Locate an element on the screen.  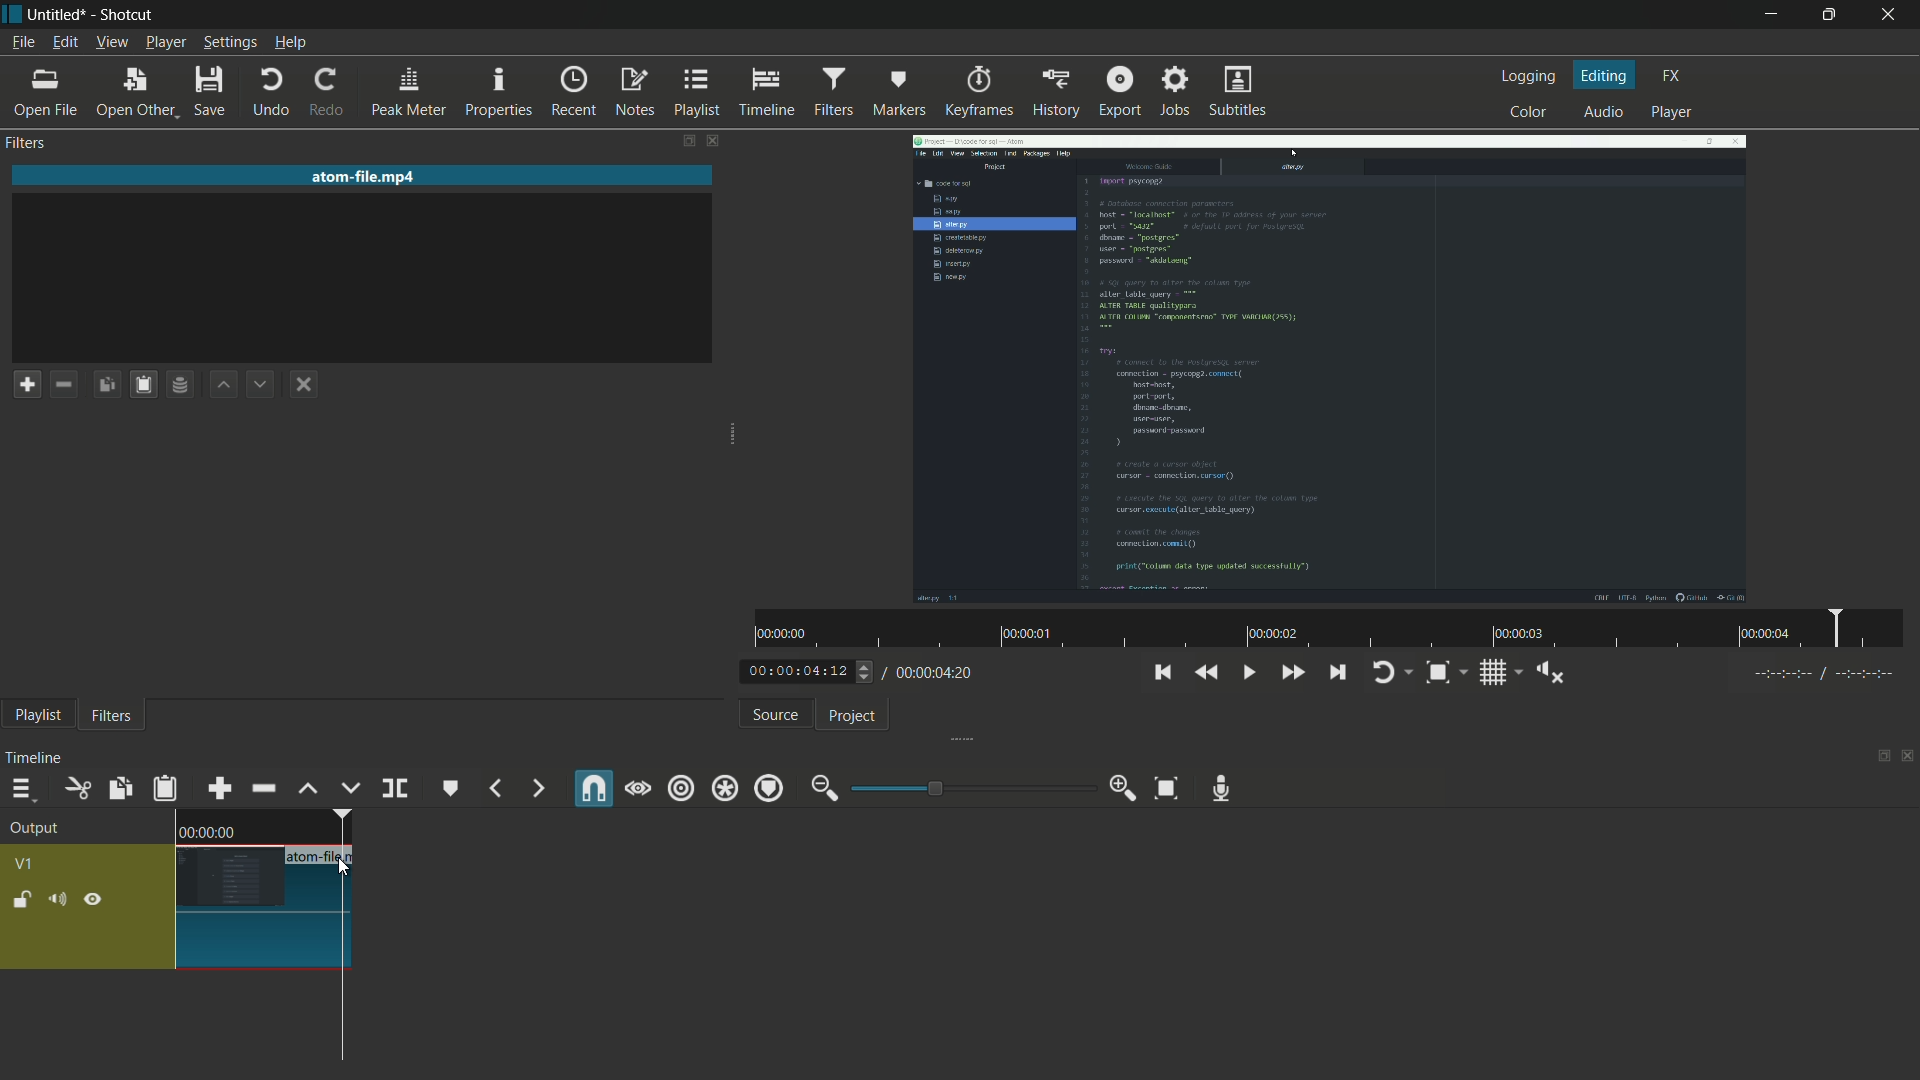
close app is located at coordinates (1894, 14).